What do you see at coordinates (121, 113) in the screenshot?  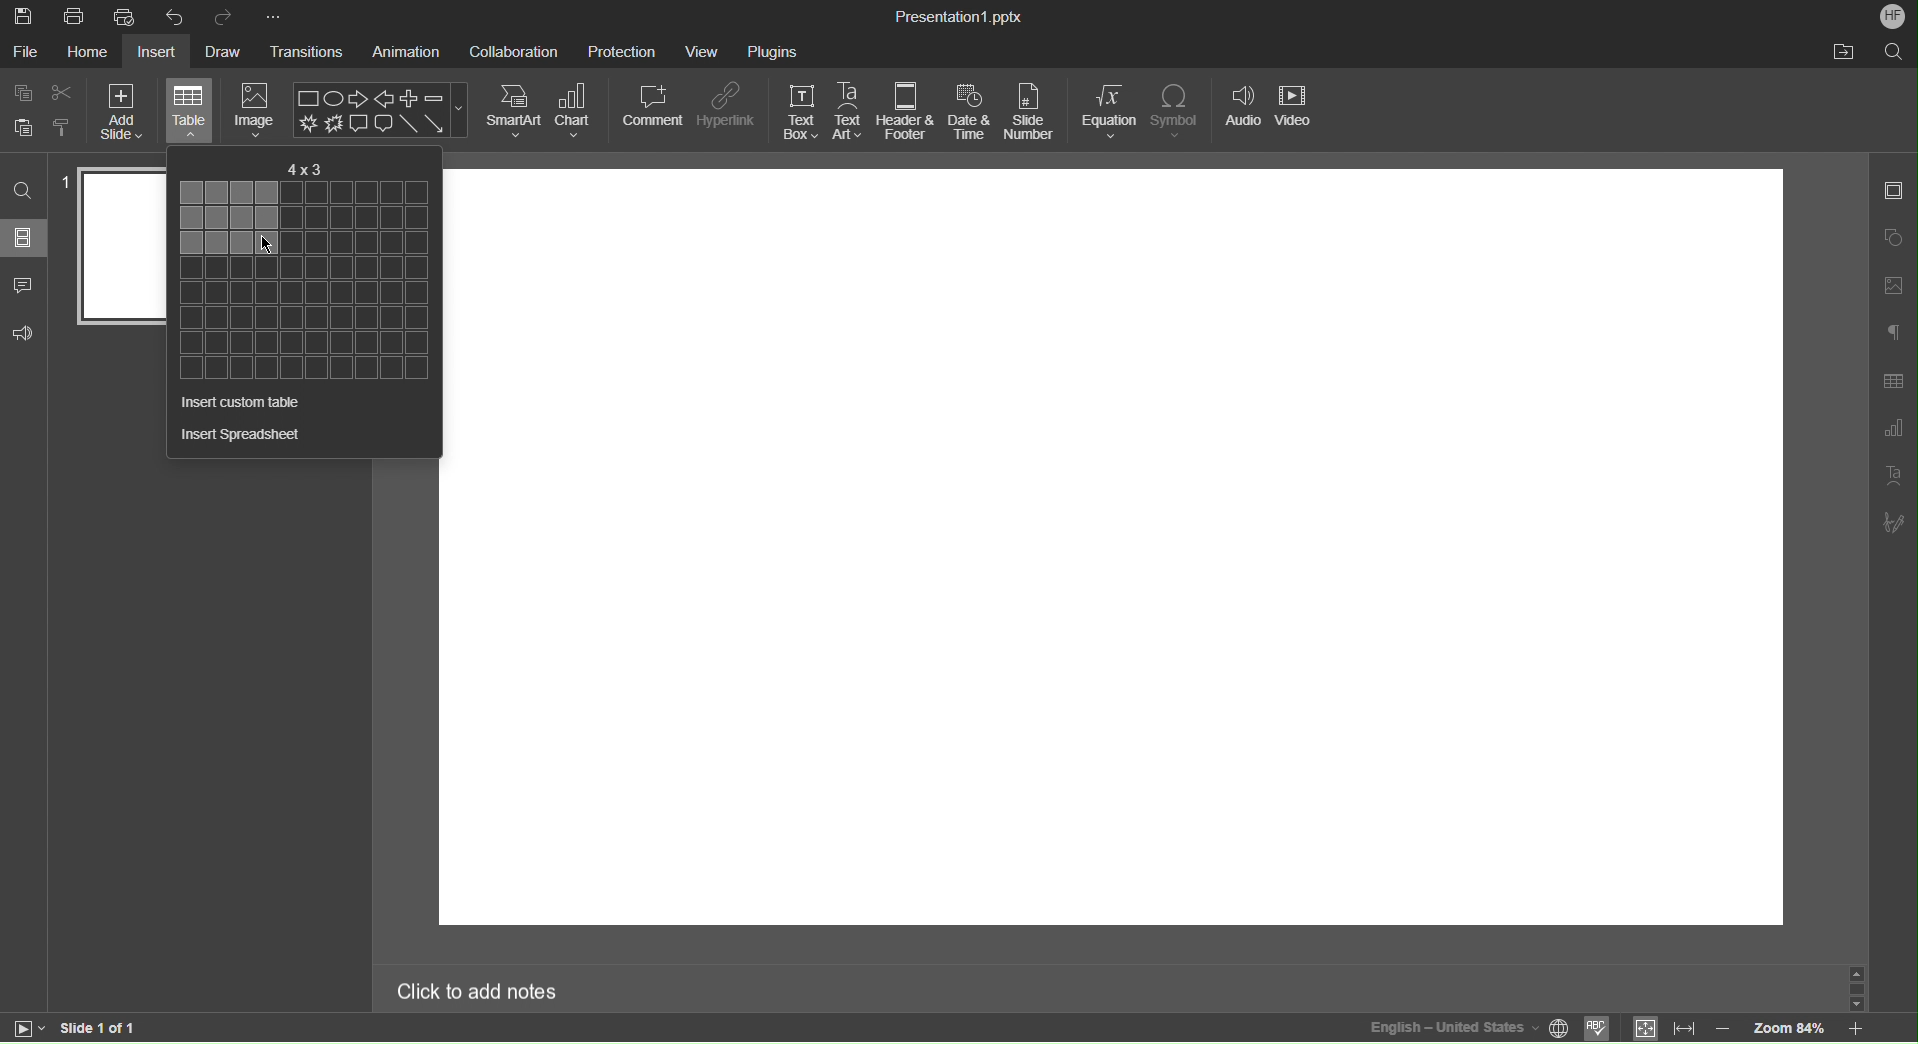 I see `Add Slide` at bounding box center [121, 113].